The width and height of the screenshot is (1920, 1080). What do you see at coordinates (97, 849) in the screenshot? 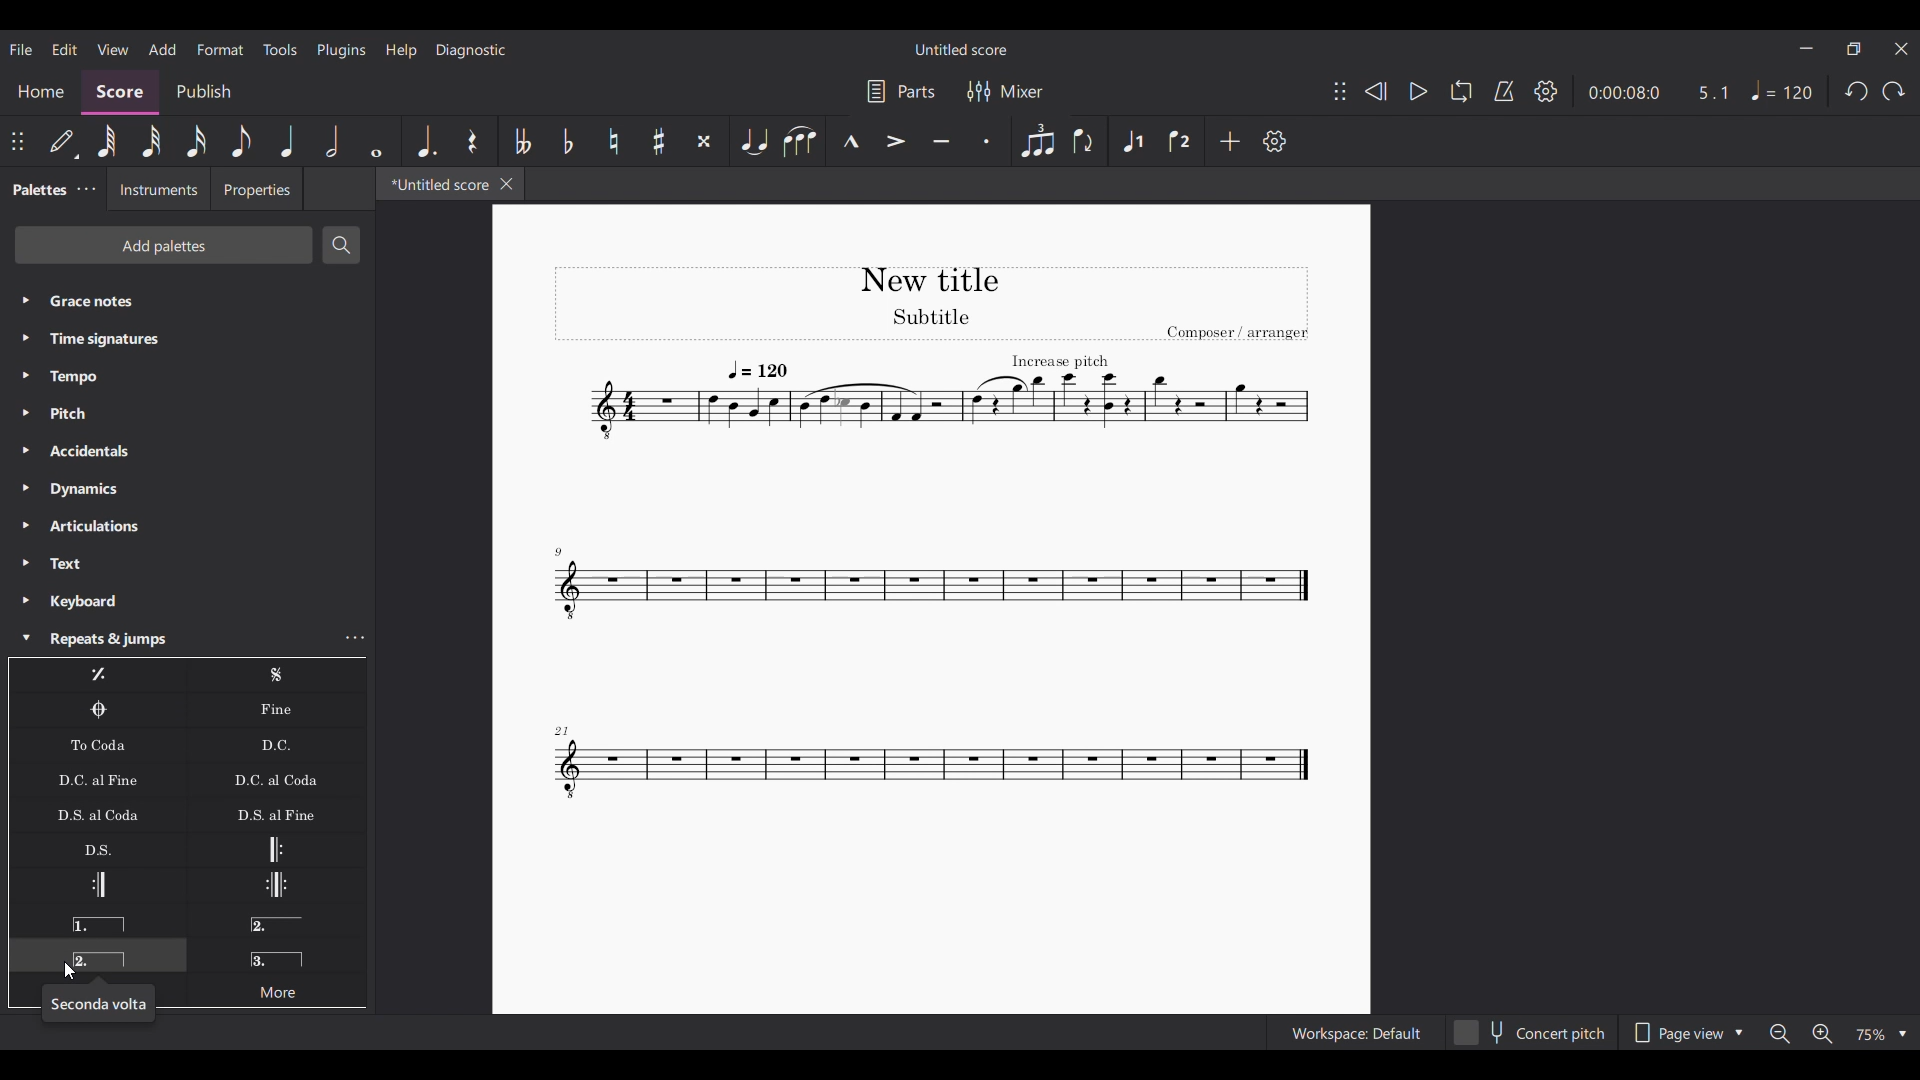
I see `D.S.` at bounding box center [97, 849].